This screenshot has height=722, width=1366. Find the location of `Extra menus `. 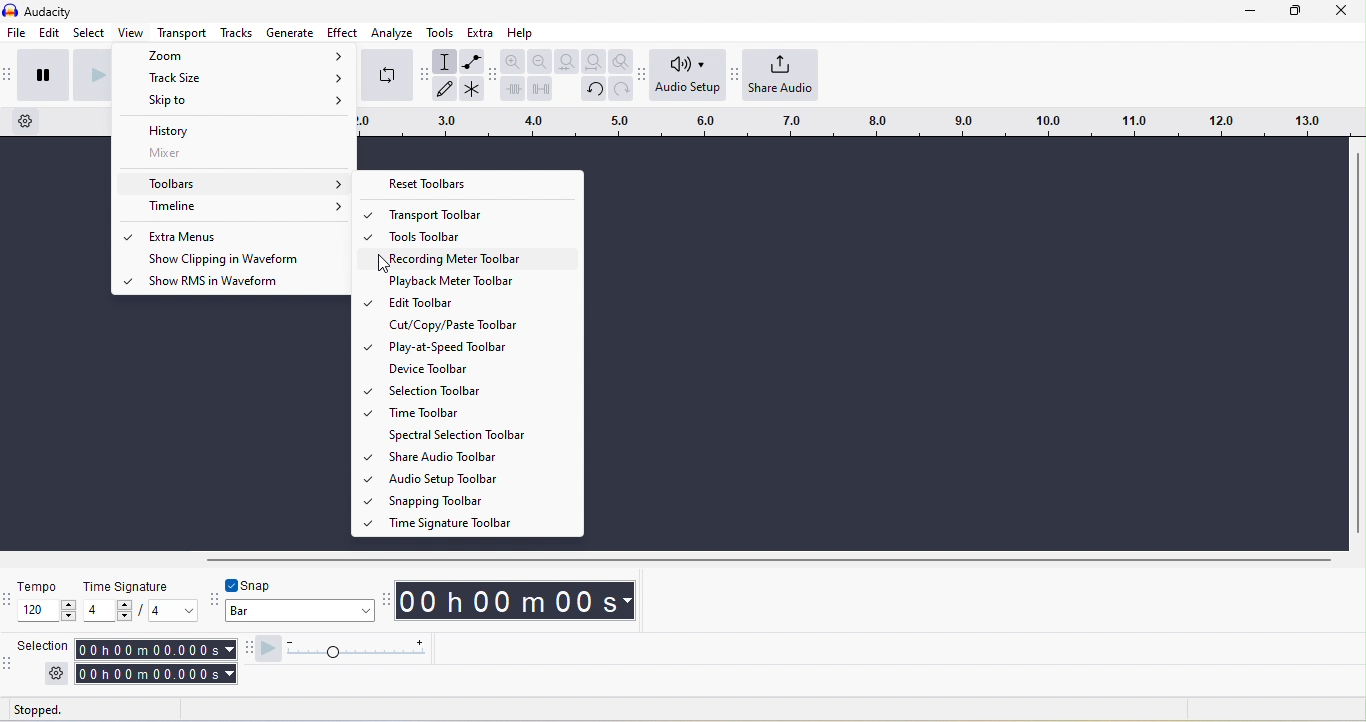

Extra menus  is located at coordinates (242, 236).